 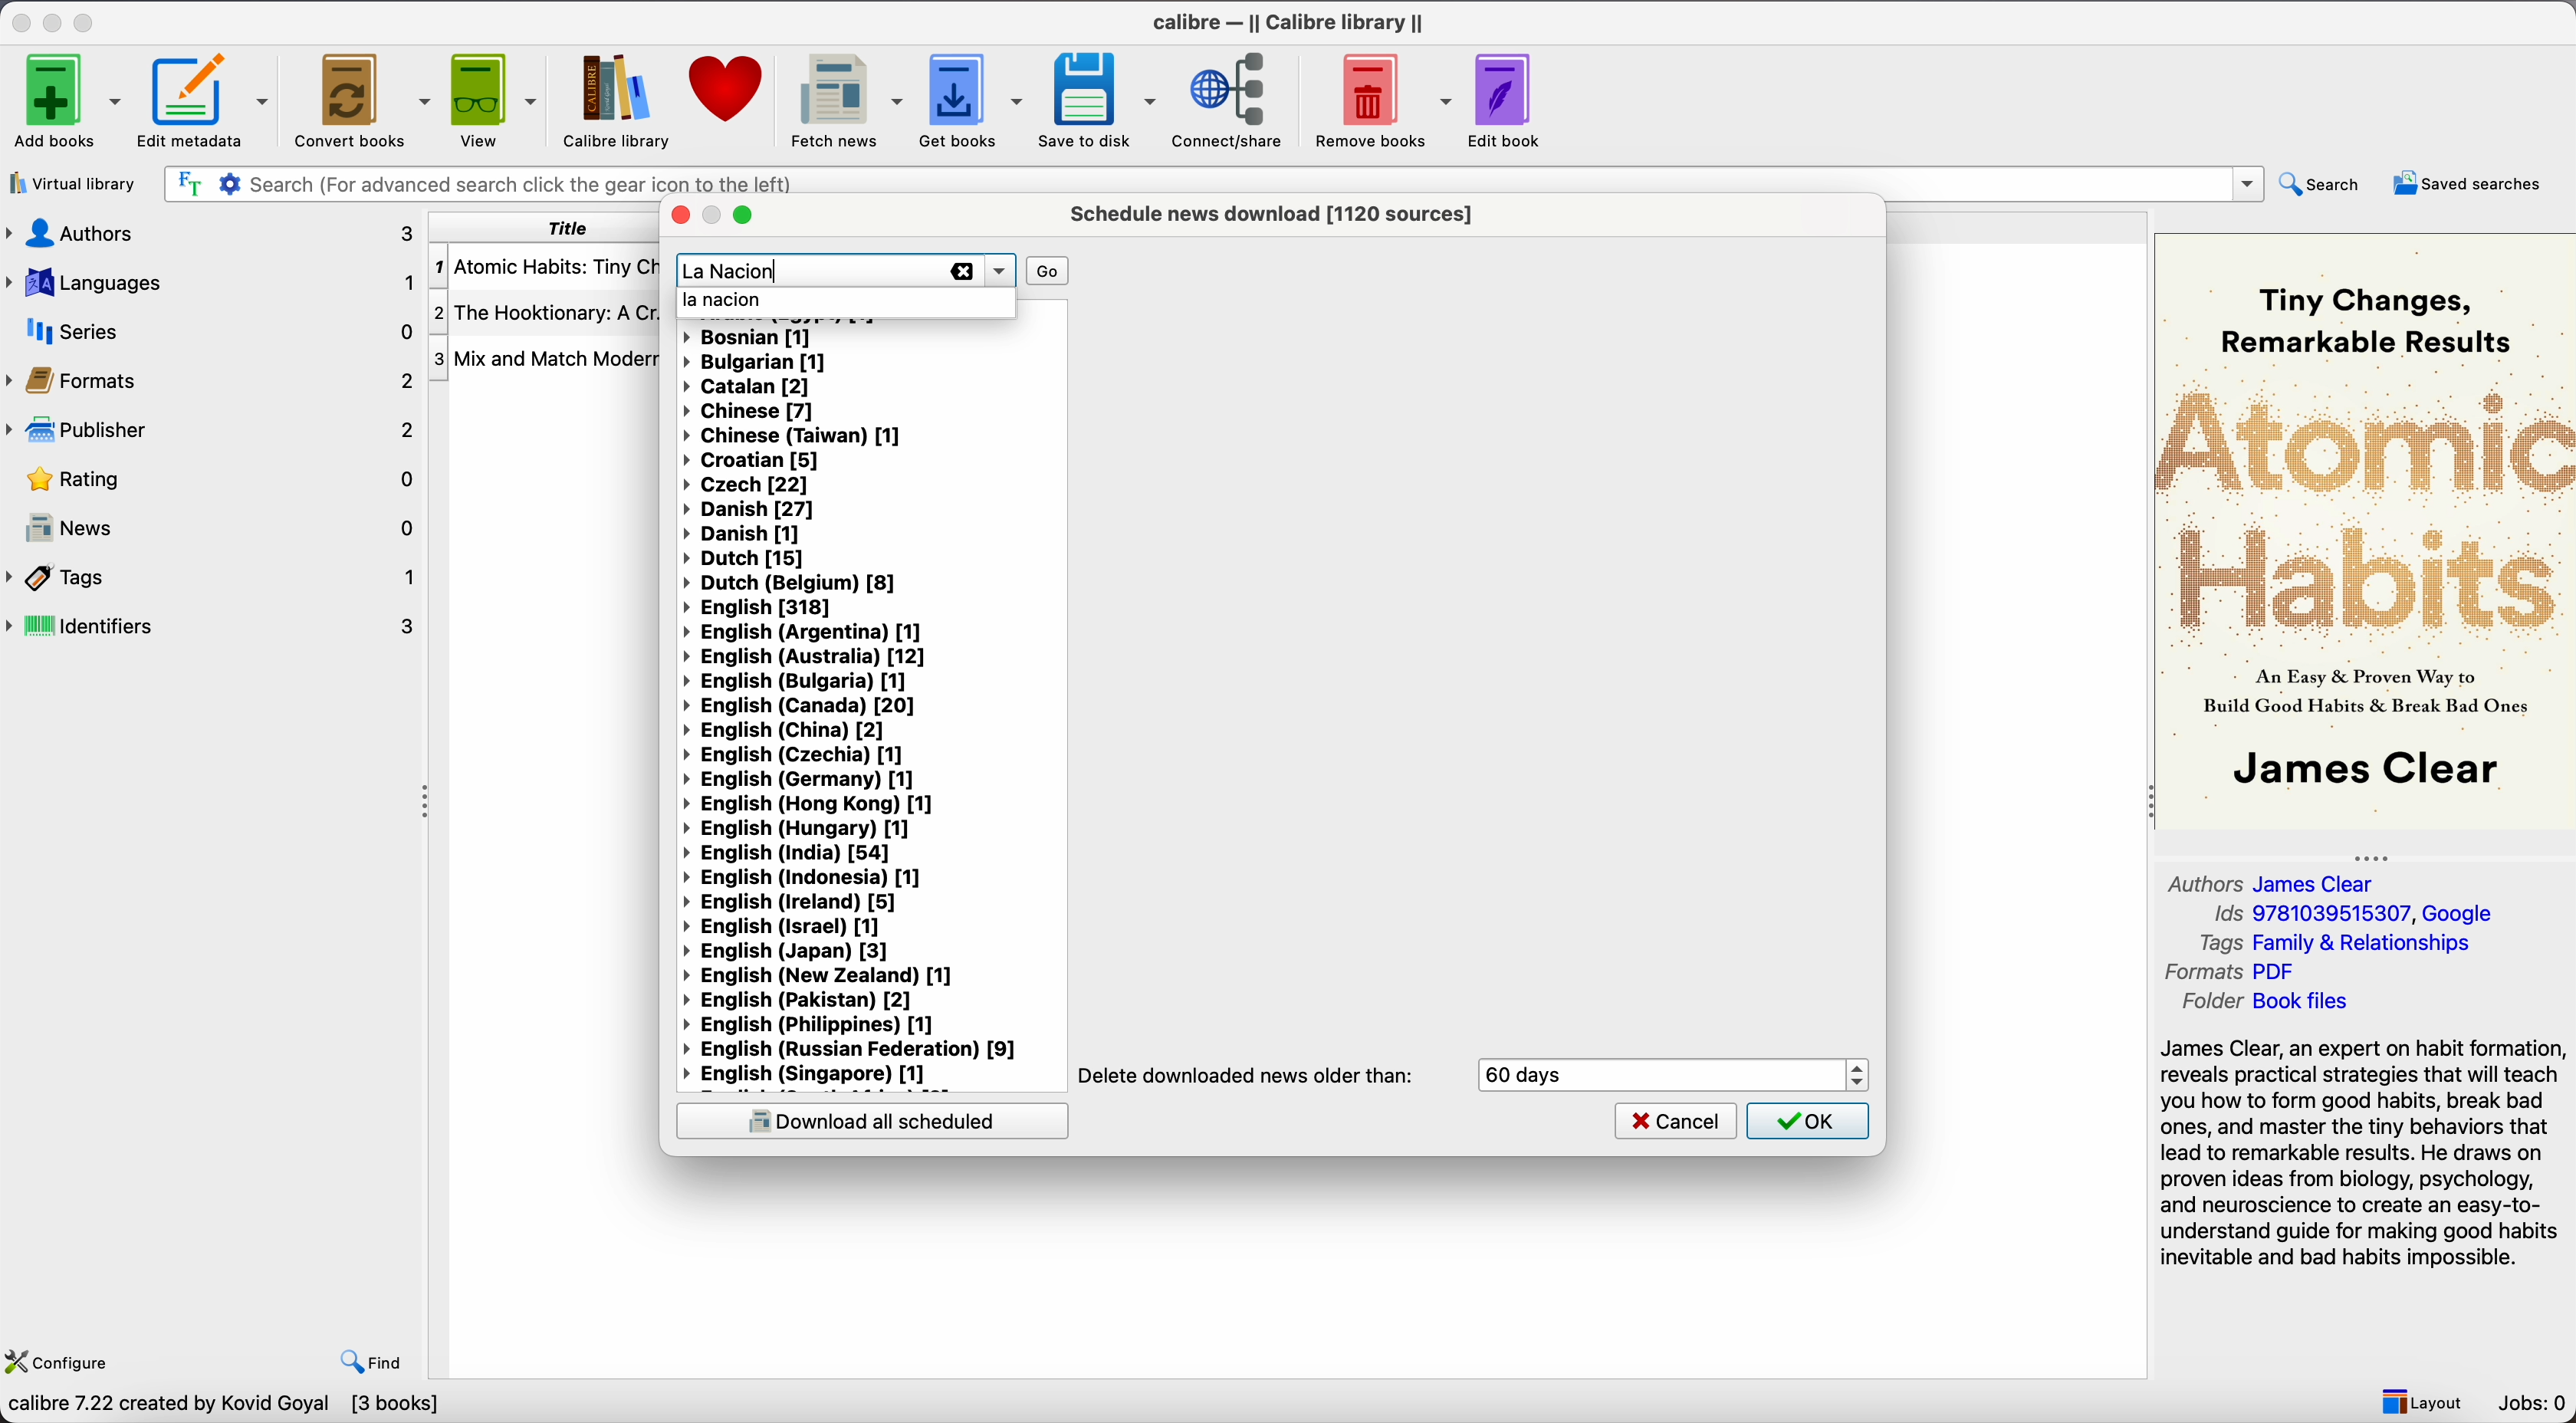 What do you see at coordinates (85, 19) in the screenshot?
I see `maximize` at bounding box center [85, 19].